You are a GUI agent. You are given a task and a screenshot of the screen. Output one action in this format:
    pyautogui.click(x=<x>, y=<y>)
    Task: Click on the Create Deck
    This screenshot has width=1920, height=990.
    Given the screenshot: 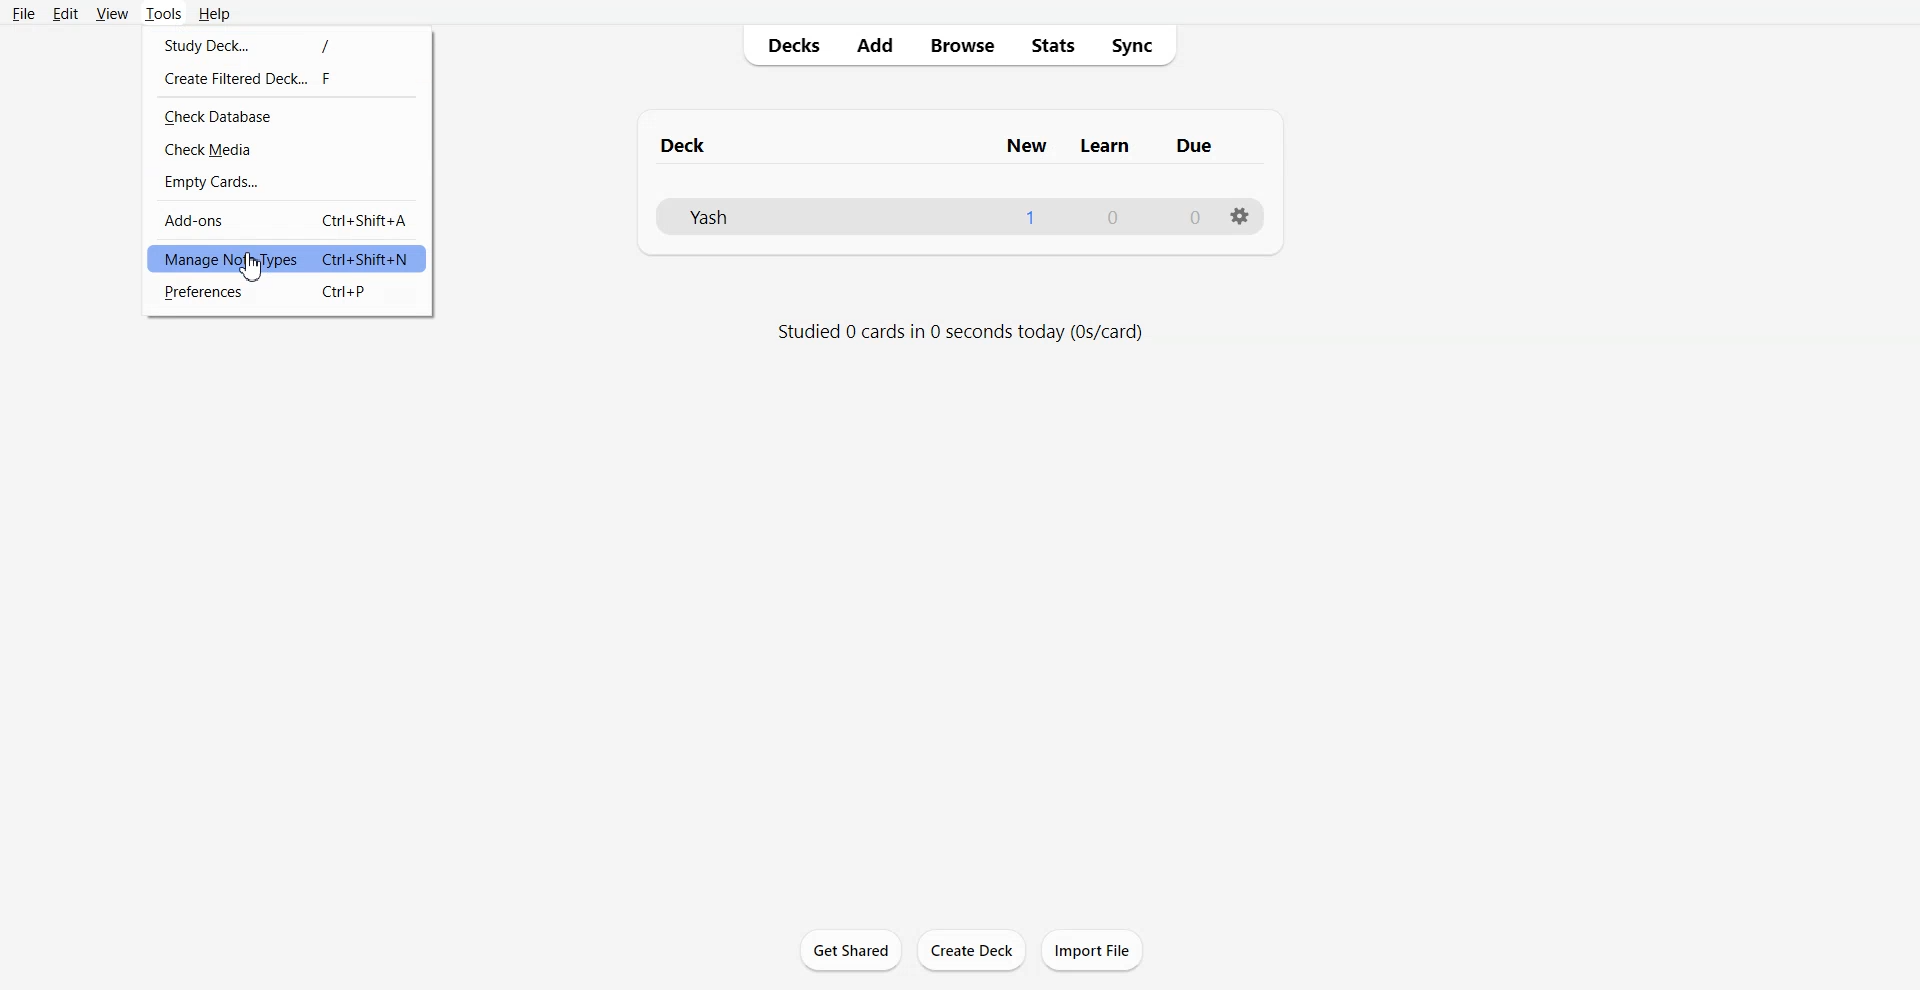 What is the action you would take?
    pyautogui.click(x=973, y=951)
    